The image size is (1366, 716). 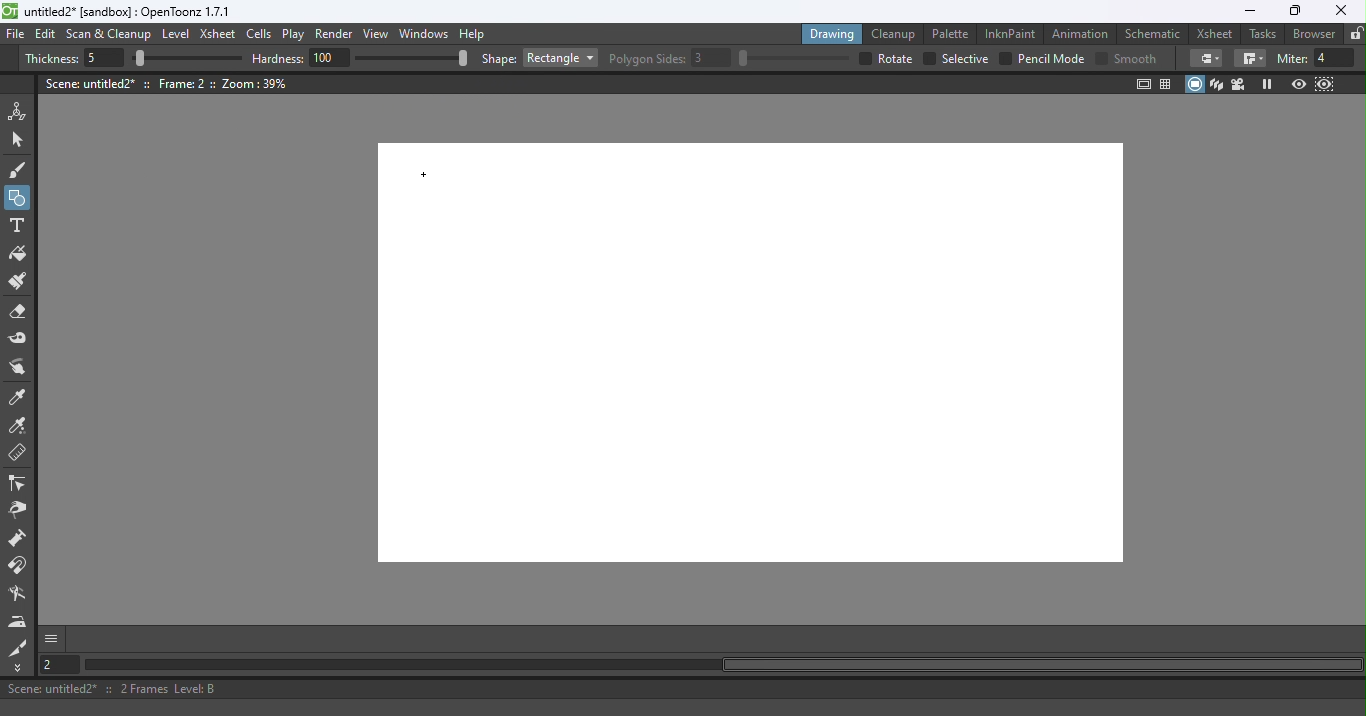 I want to click on Minimize, so click(x=1249, y=11).